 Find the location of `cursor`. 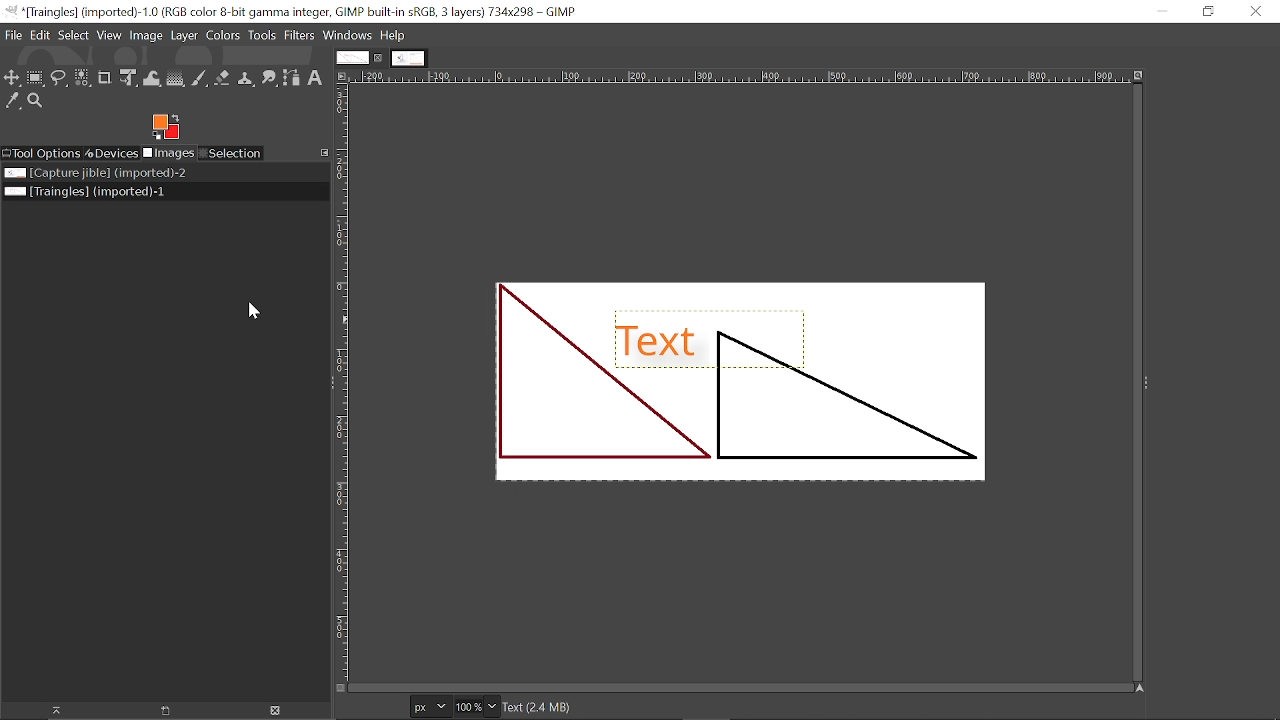

cursor is located at coordinates (255, 312).